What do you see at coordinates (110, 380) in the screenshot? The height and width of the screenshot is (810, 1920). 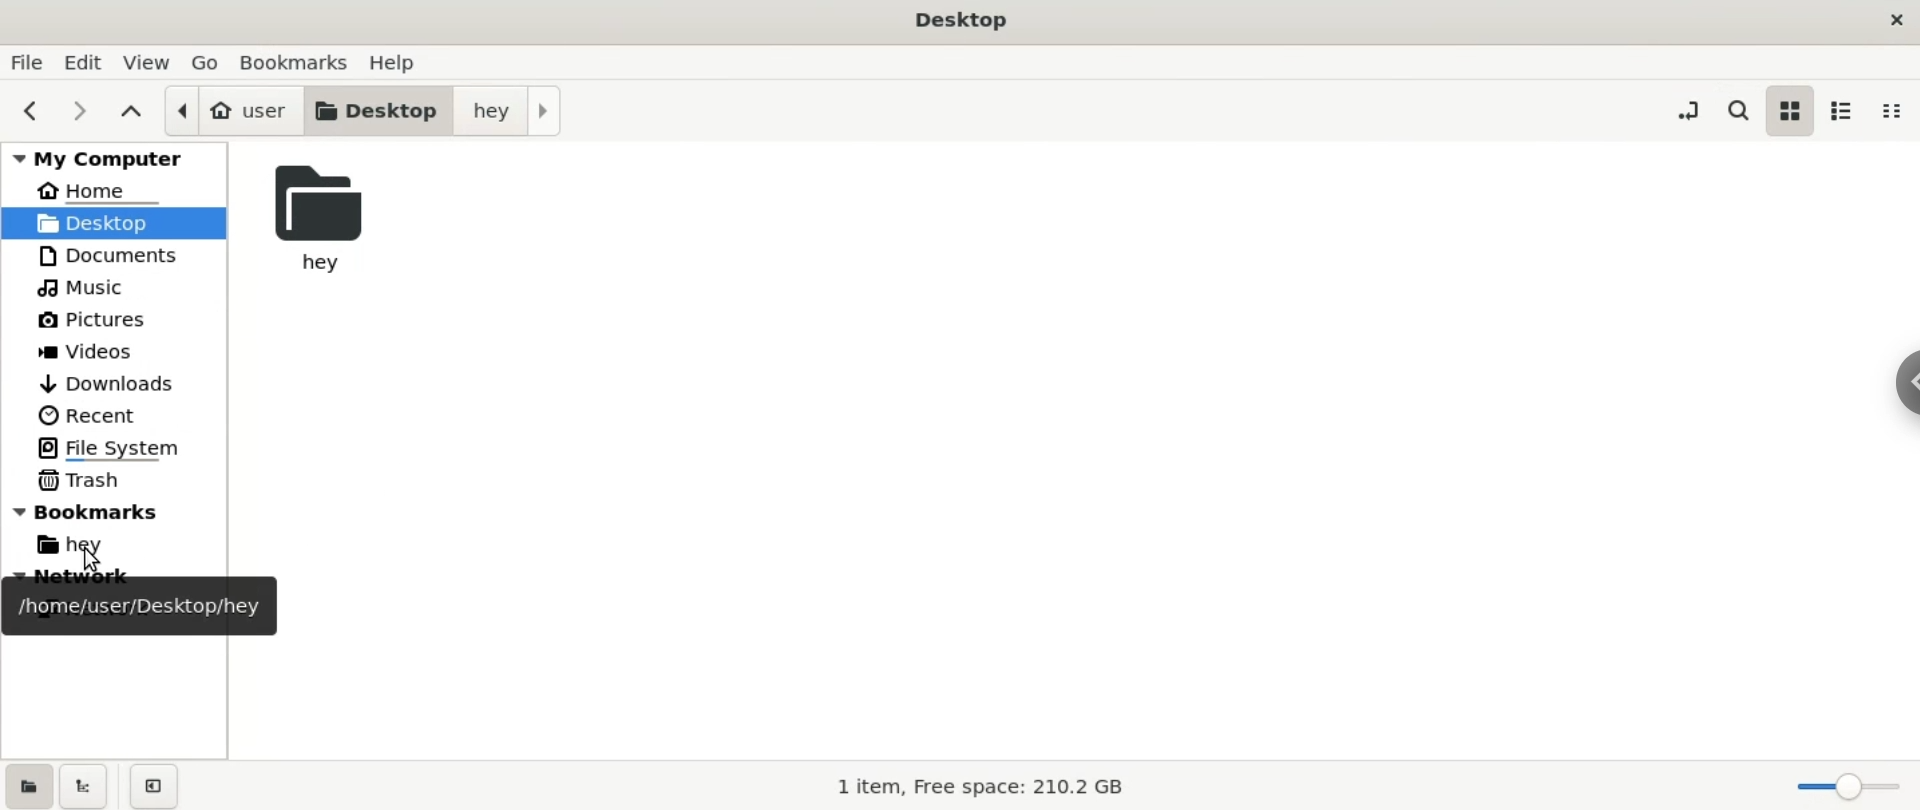 I see `downloads` at bounding box center [110, 380].